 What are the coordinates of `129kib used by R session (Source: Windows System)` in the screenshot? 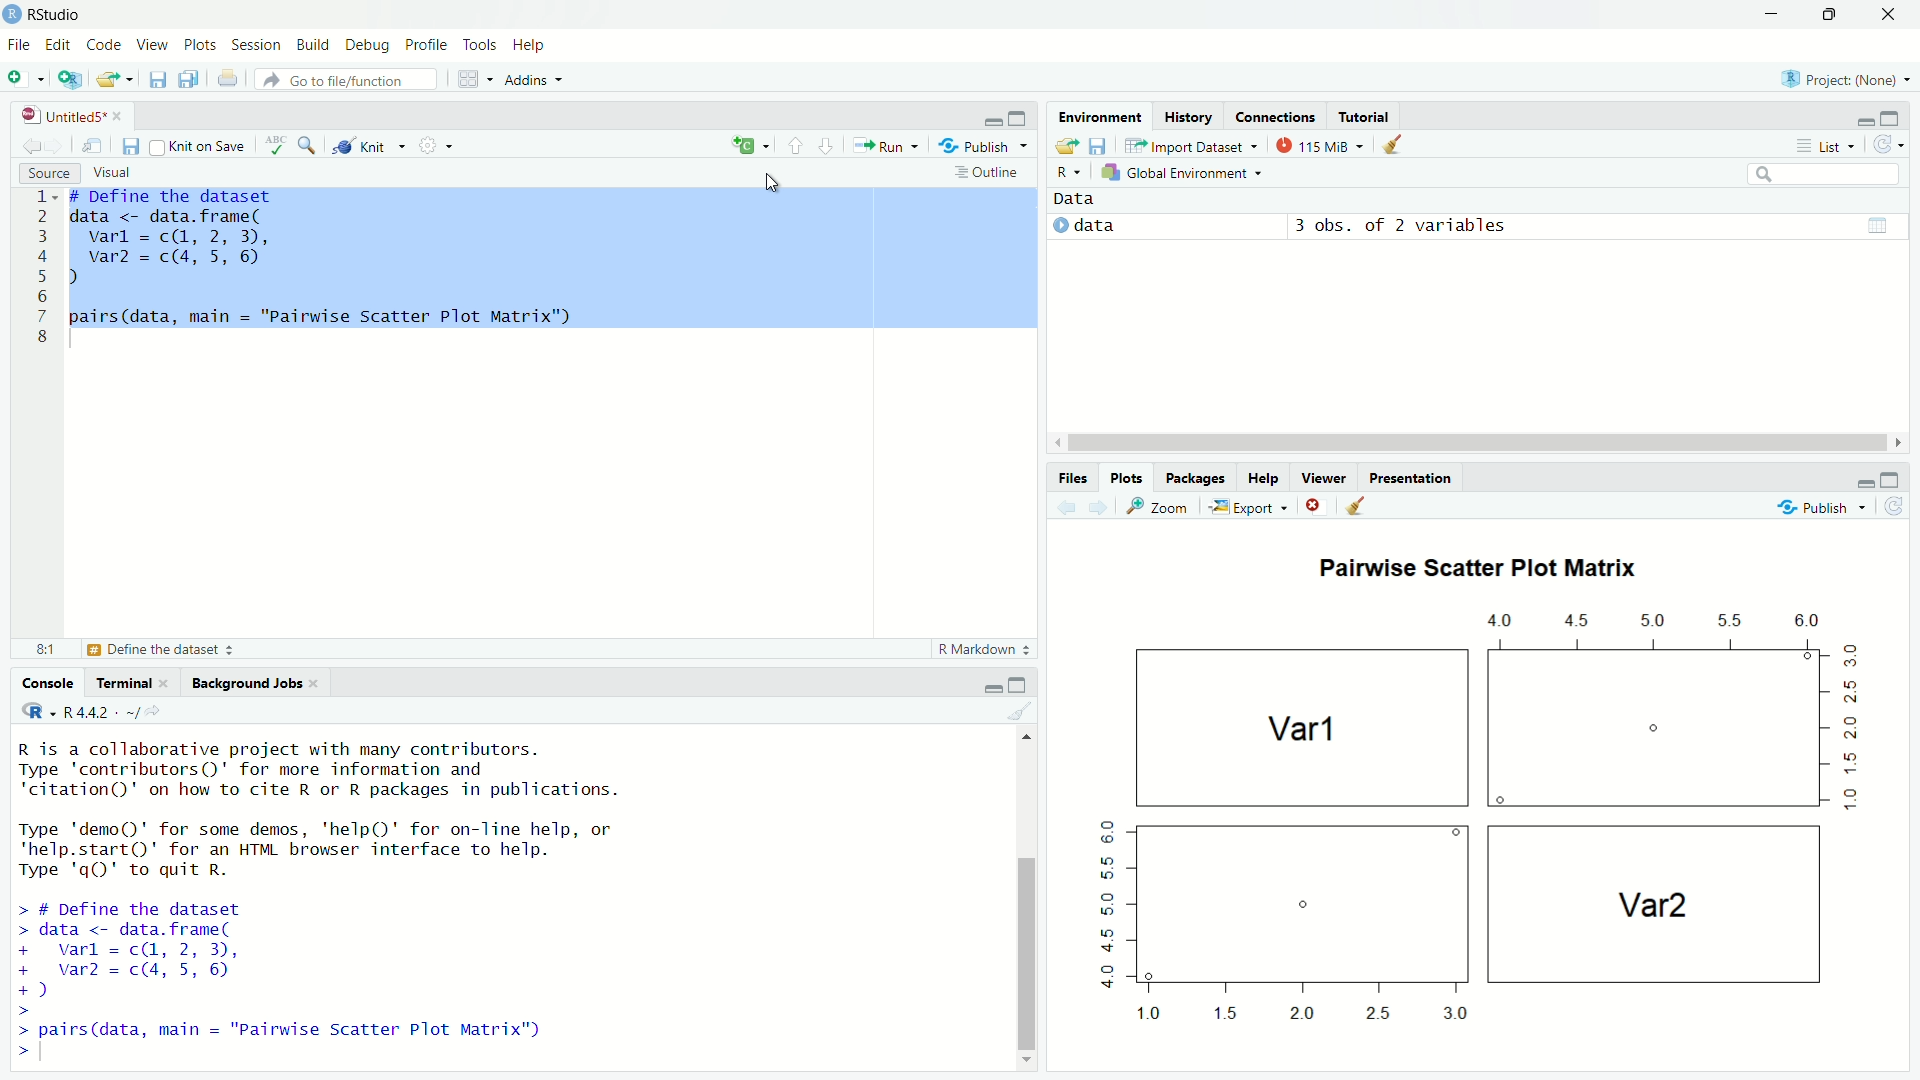 It's located at (1321, 143).